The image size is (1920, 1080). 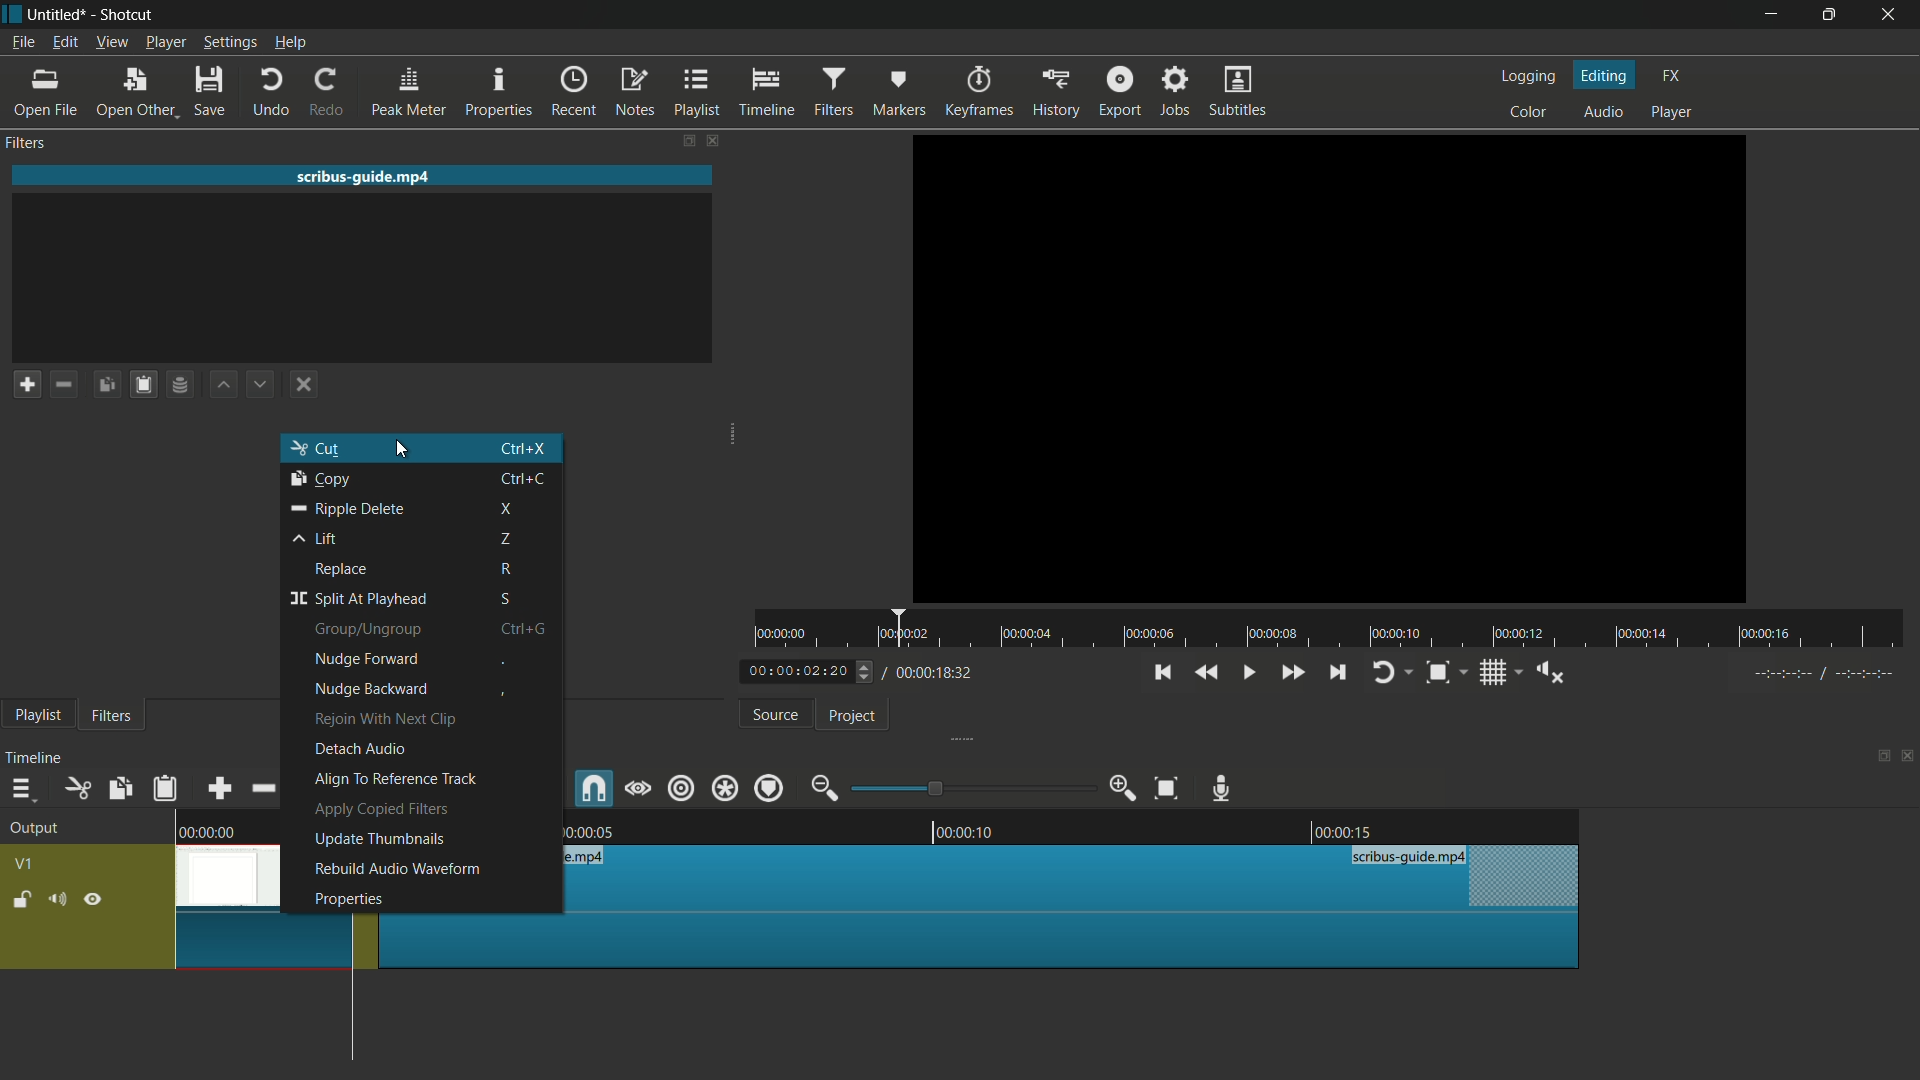 I want to click on keyboard shortcut, so click(x=506, y=599).